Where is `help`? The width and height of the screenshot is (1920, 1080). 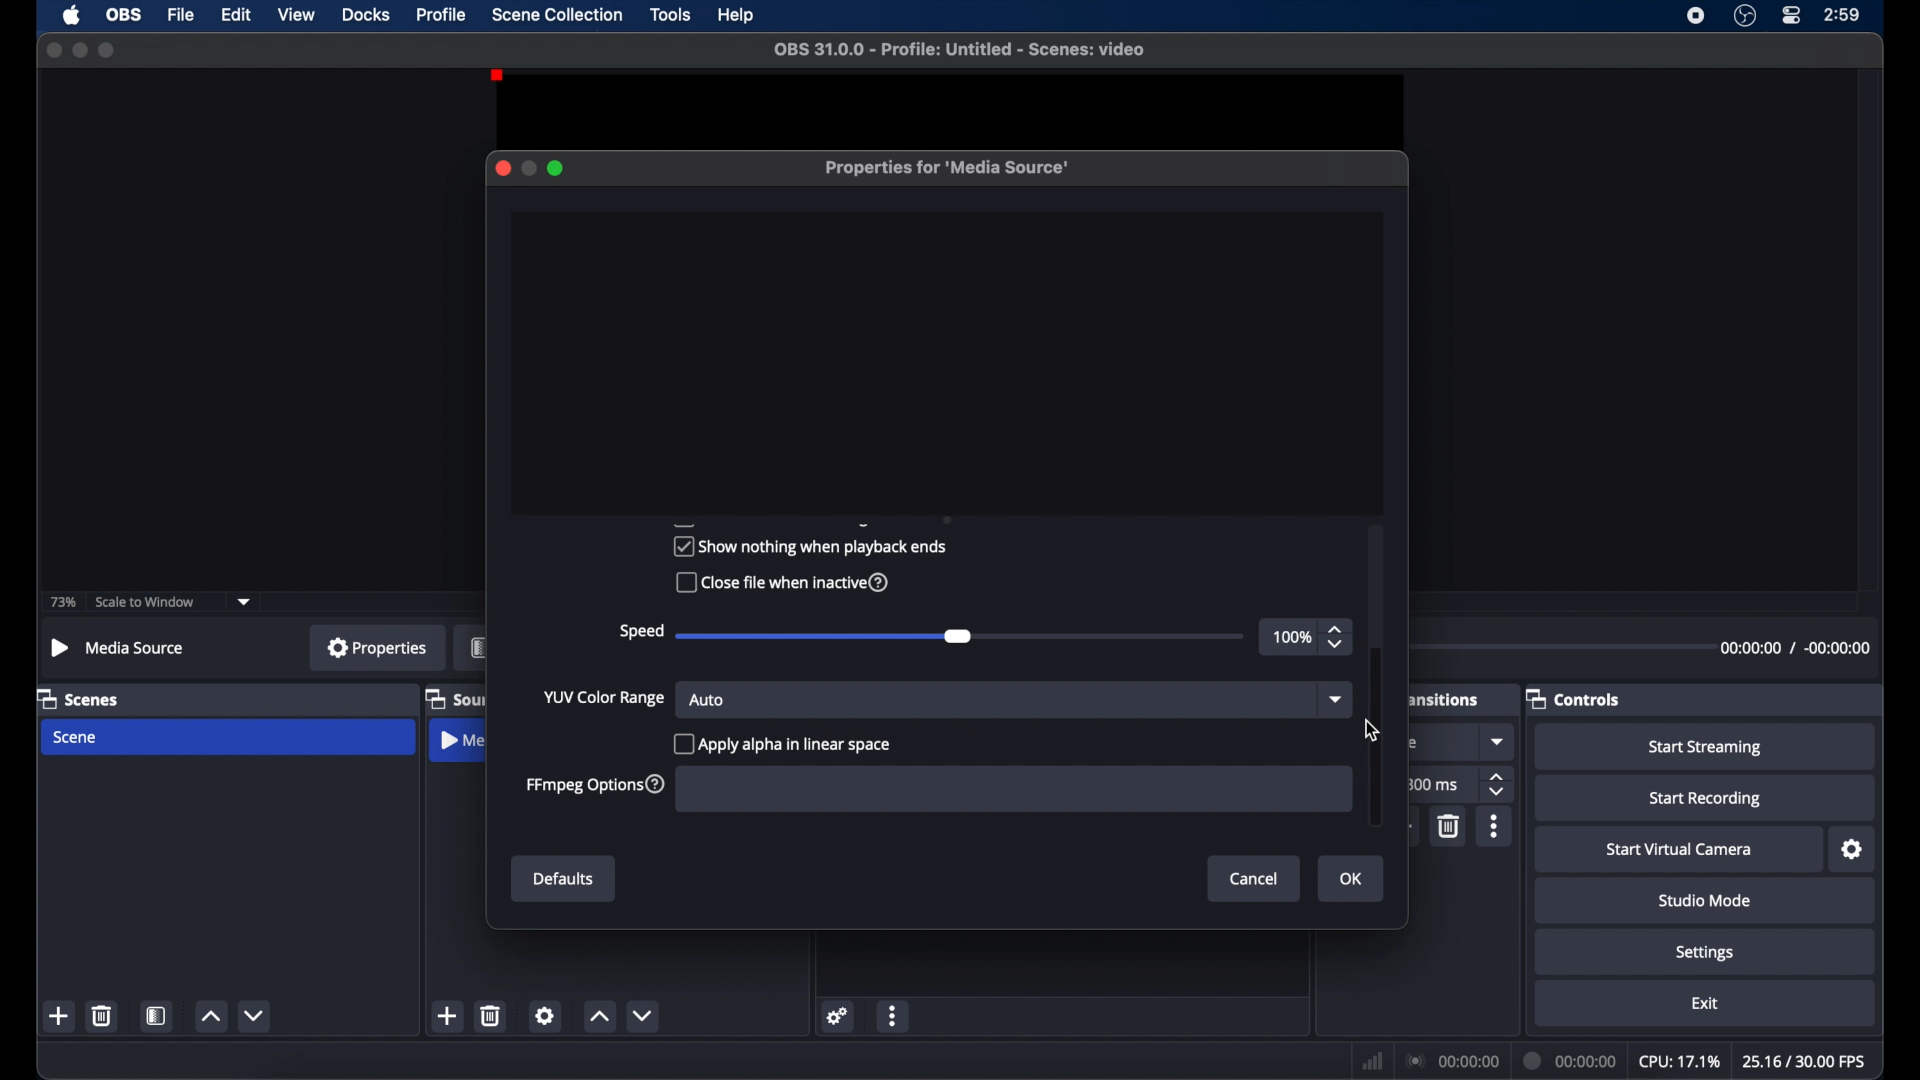
help is located at coordinates (737, 16).